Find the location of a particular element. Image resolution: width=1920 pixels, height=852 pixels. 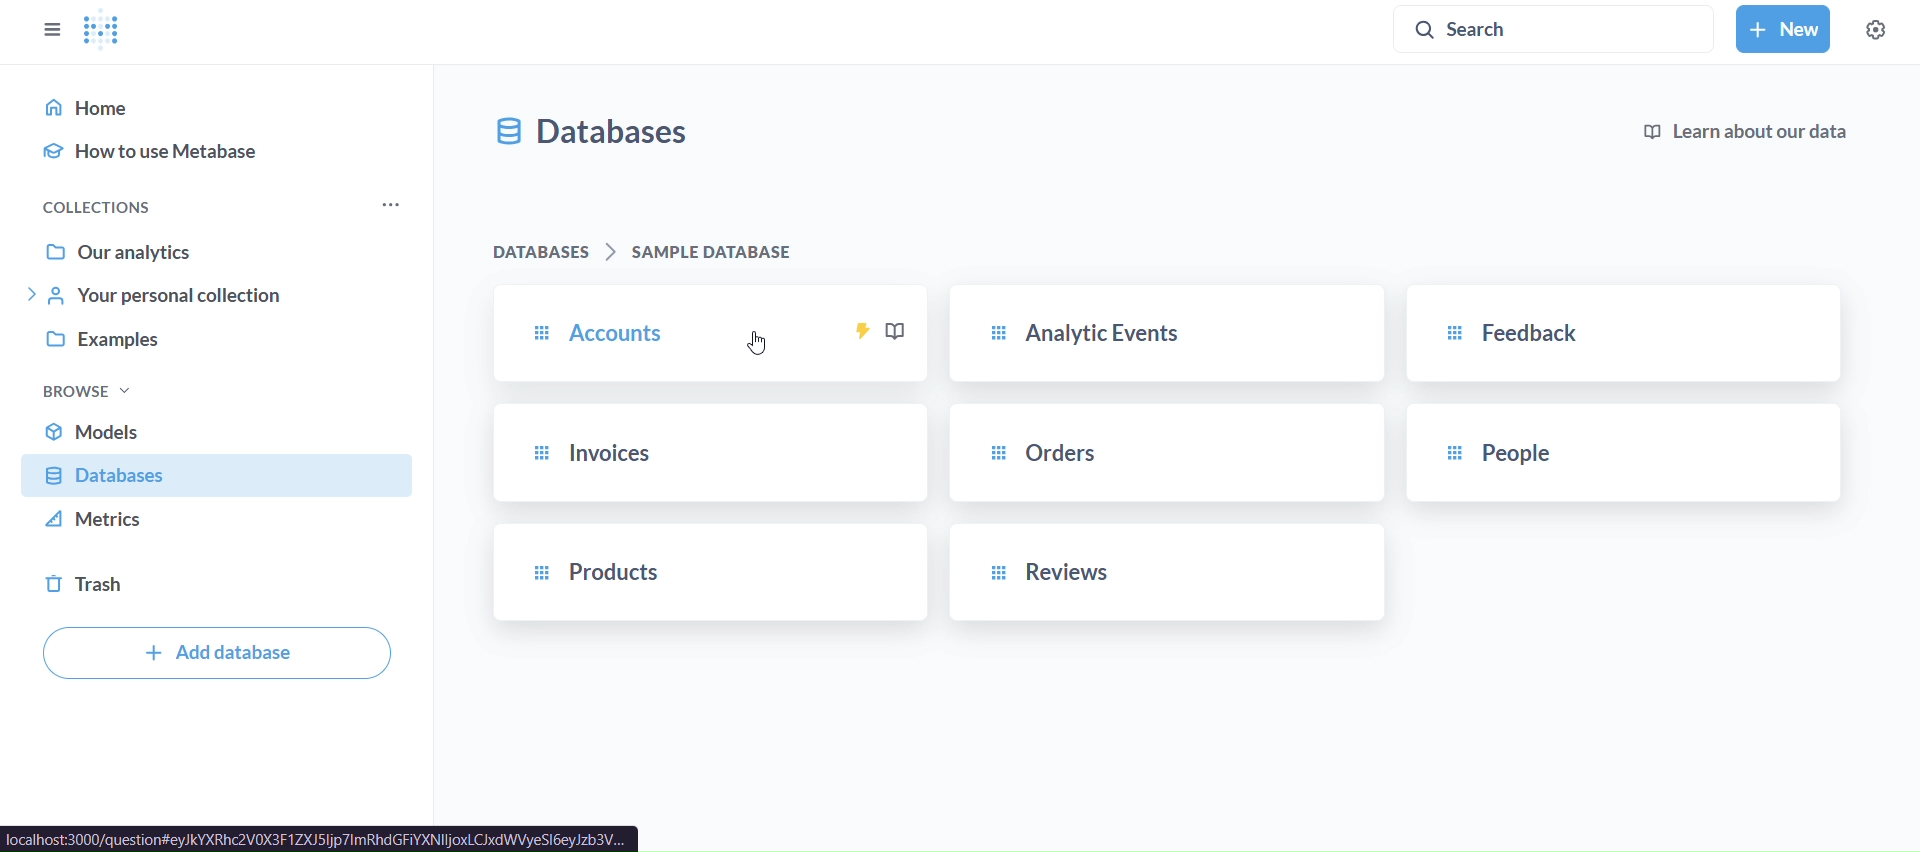

search is located at coordinates (1500, 28).